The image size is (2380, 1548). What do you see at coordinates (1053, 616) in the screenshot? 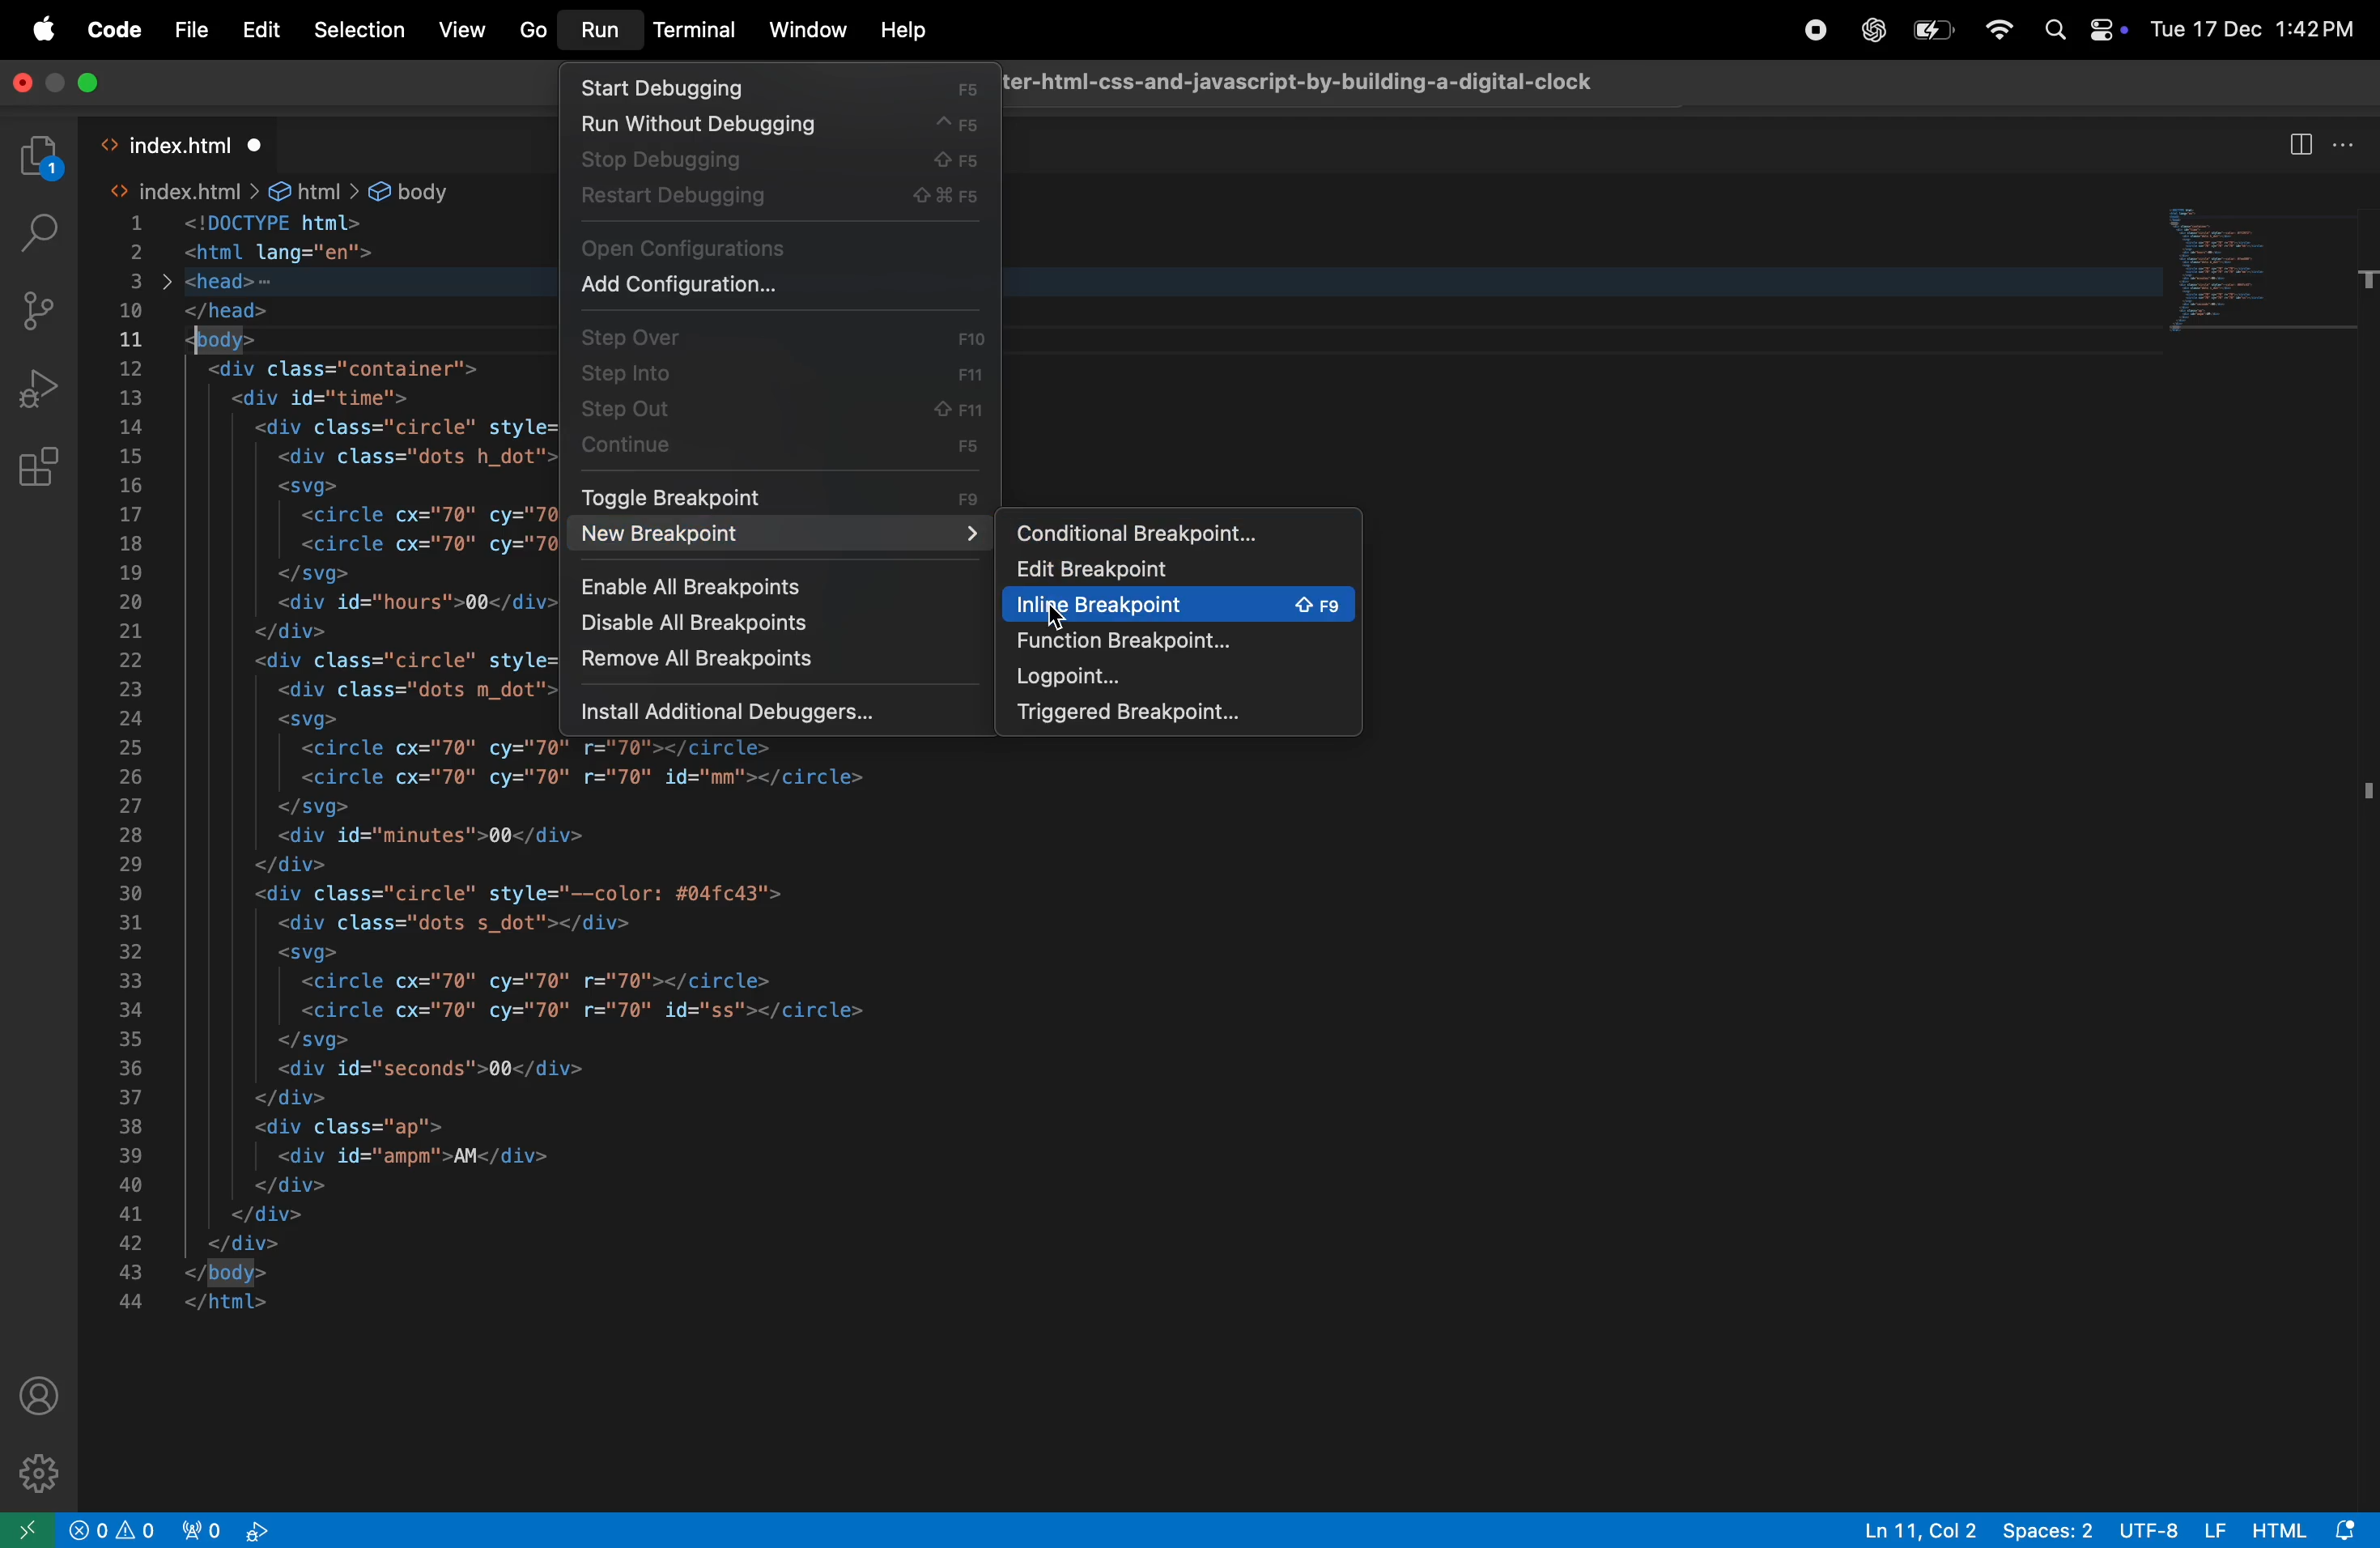
I see `cursor` at bounding box center [1053, 616].